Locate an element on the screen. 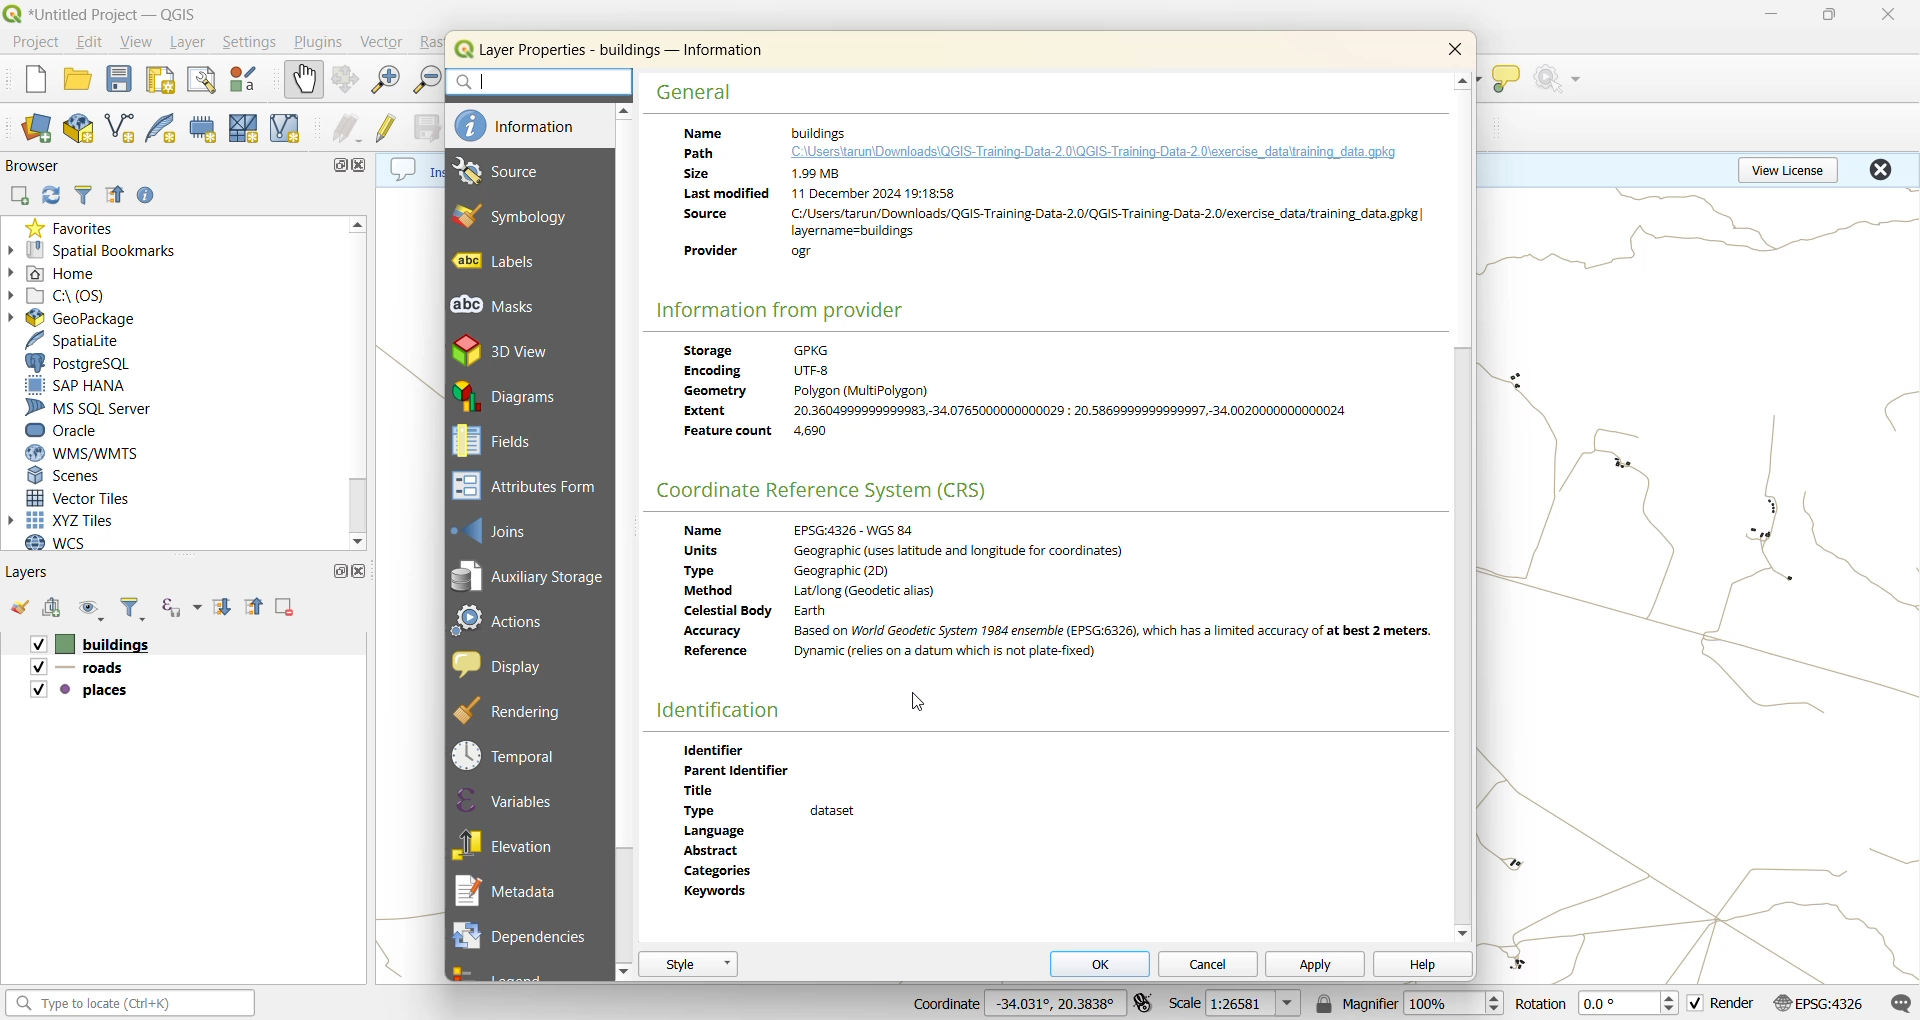 The width and height of the screenshot is (1920, 1020). filter by expression is located at coordinates (185, 606).